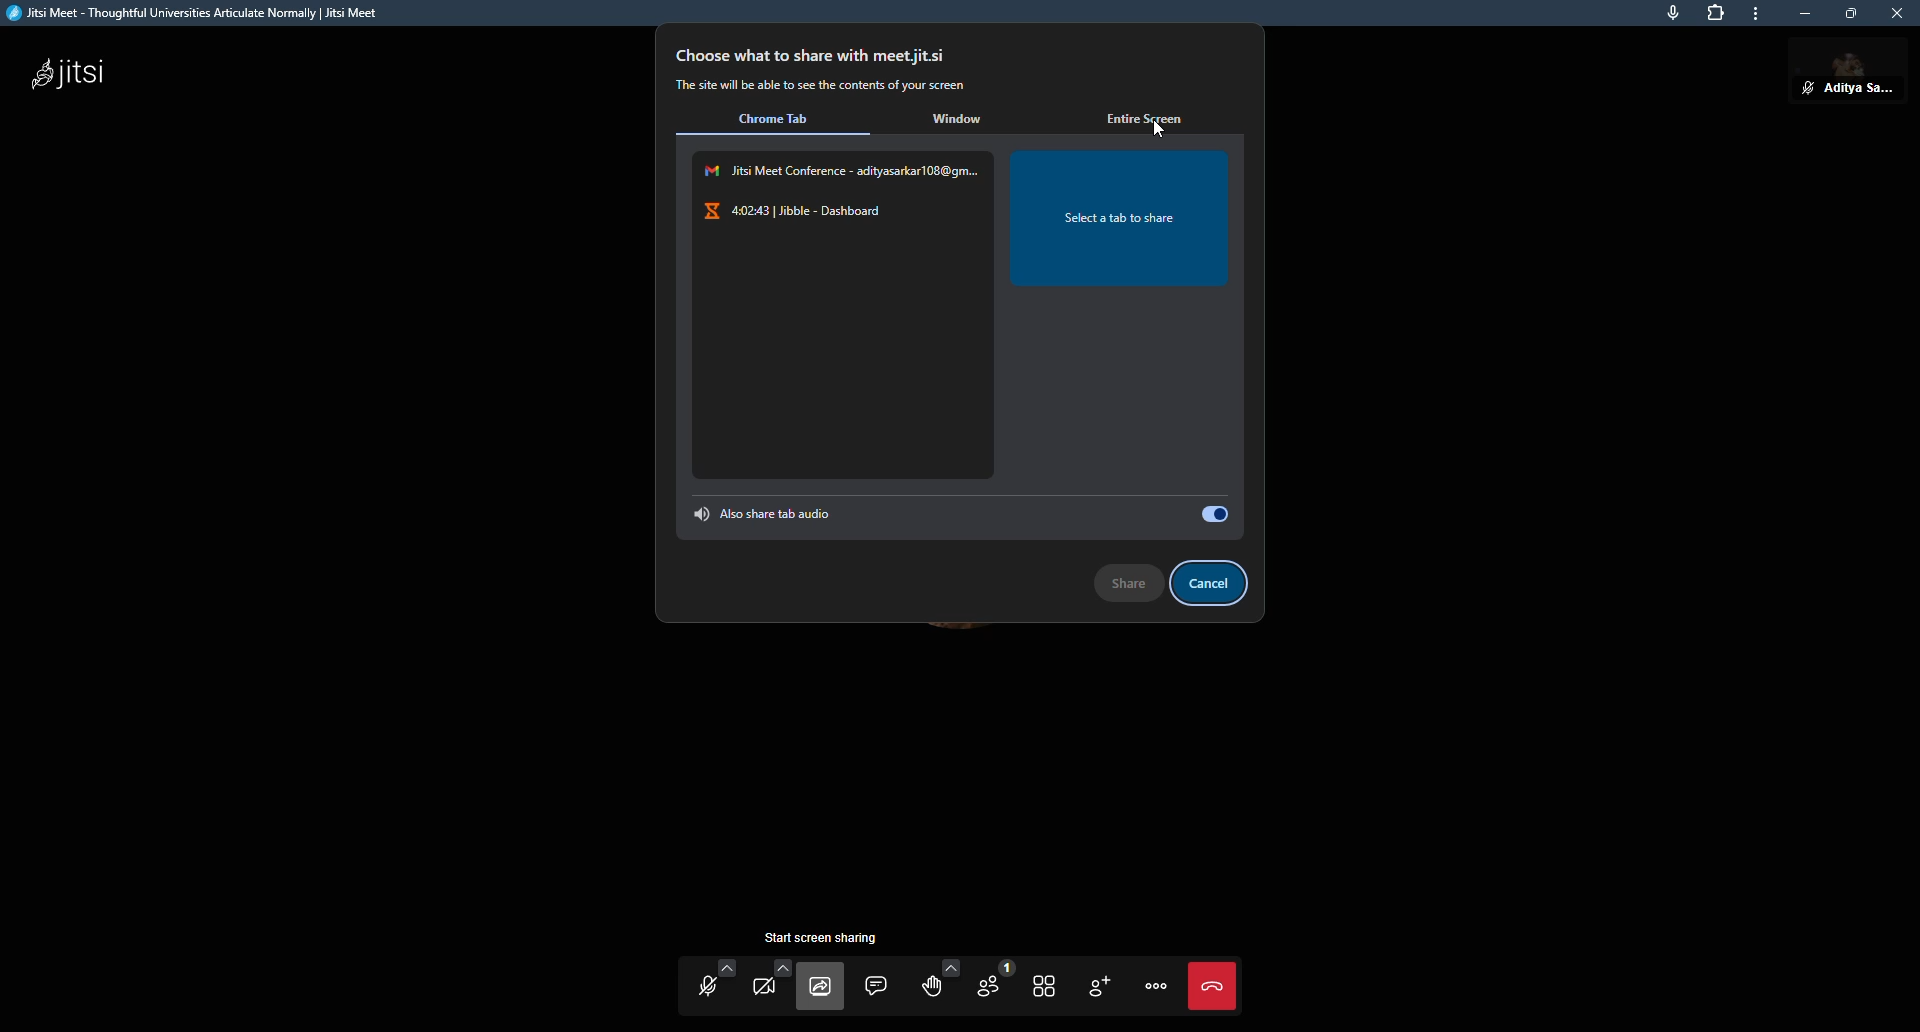  What do you see at coordinates (933, 986) in the screenshot?
I see `raise hand` at bounding box center [933, 986].